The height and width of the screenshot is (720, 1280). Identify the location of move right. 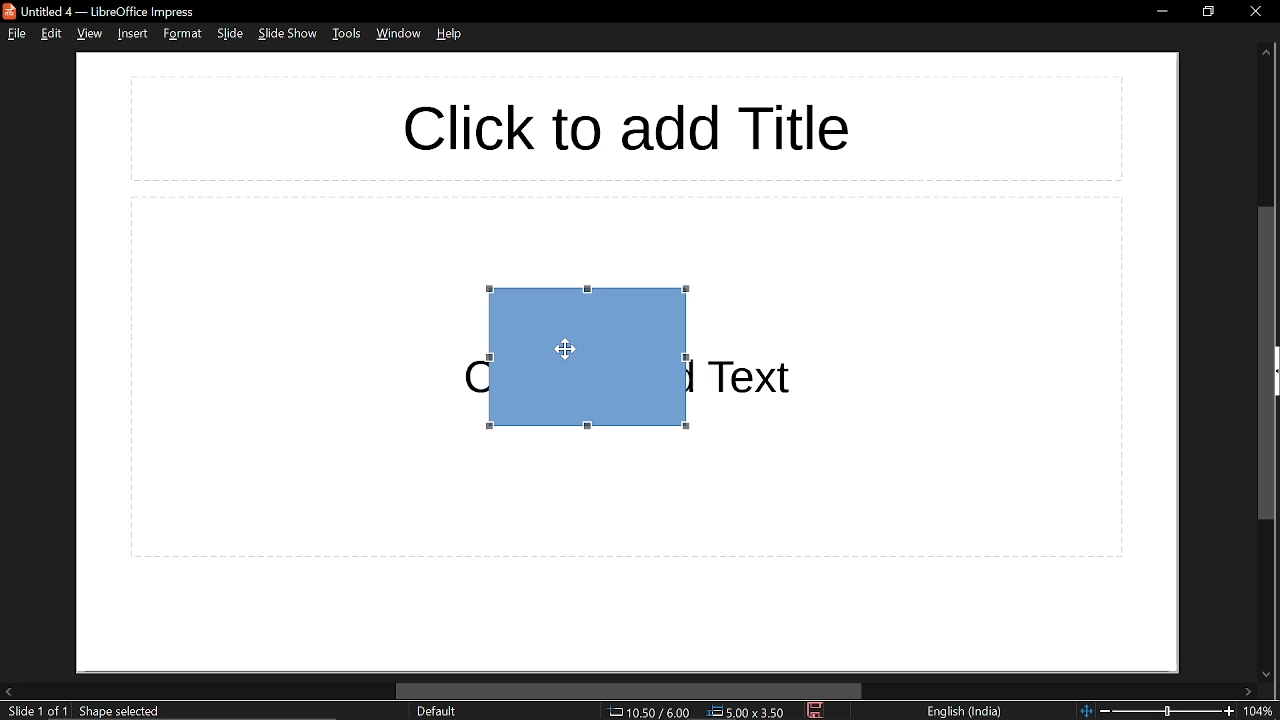
(1253, 690).